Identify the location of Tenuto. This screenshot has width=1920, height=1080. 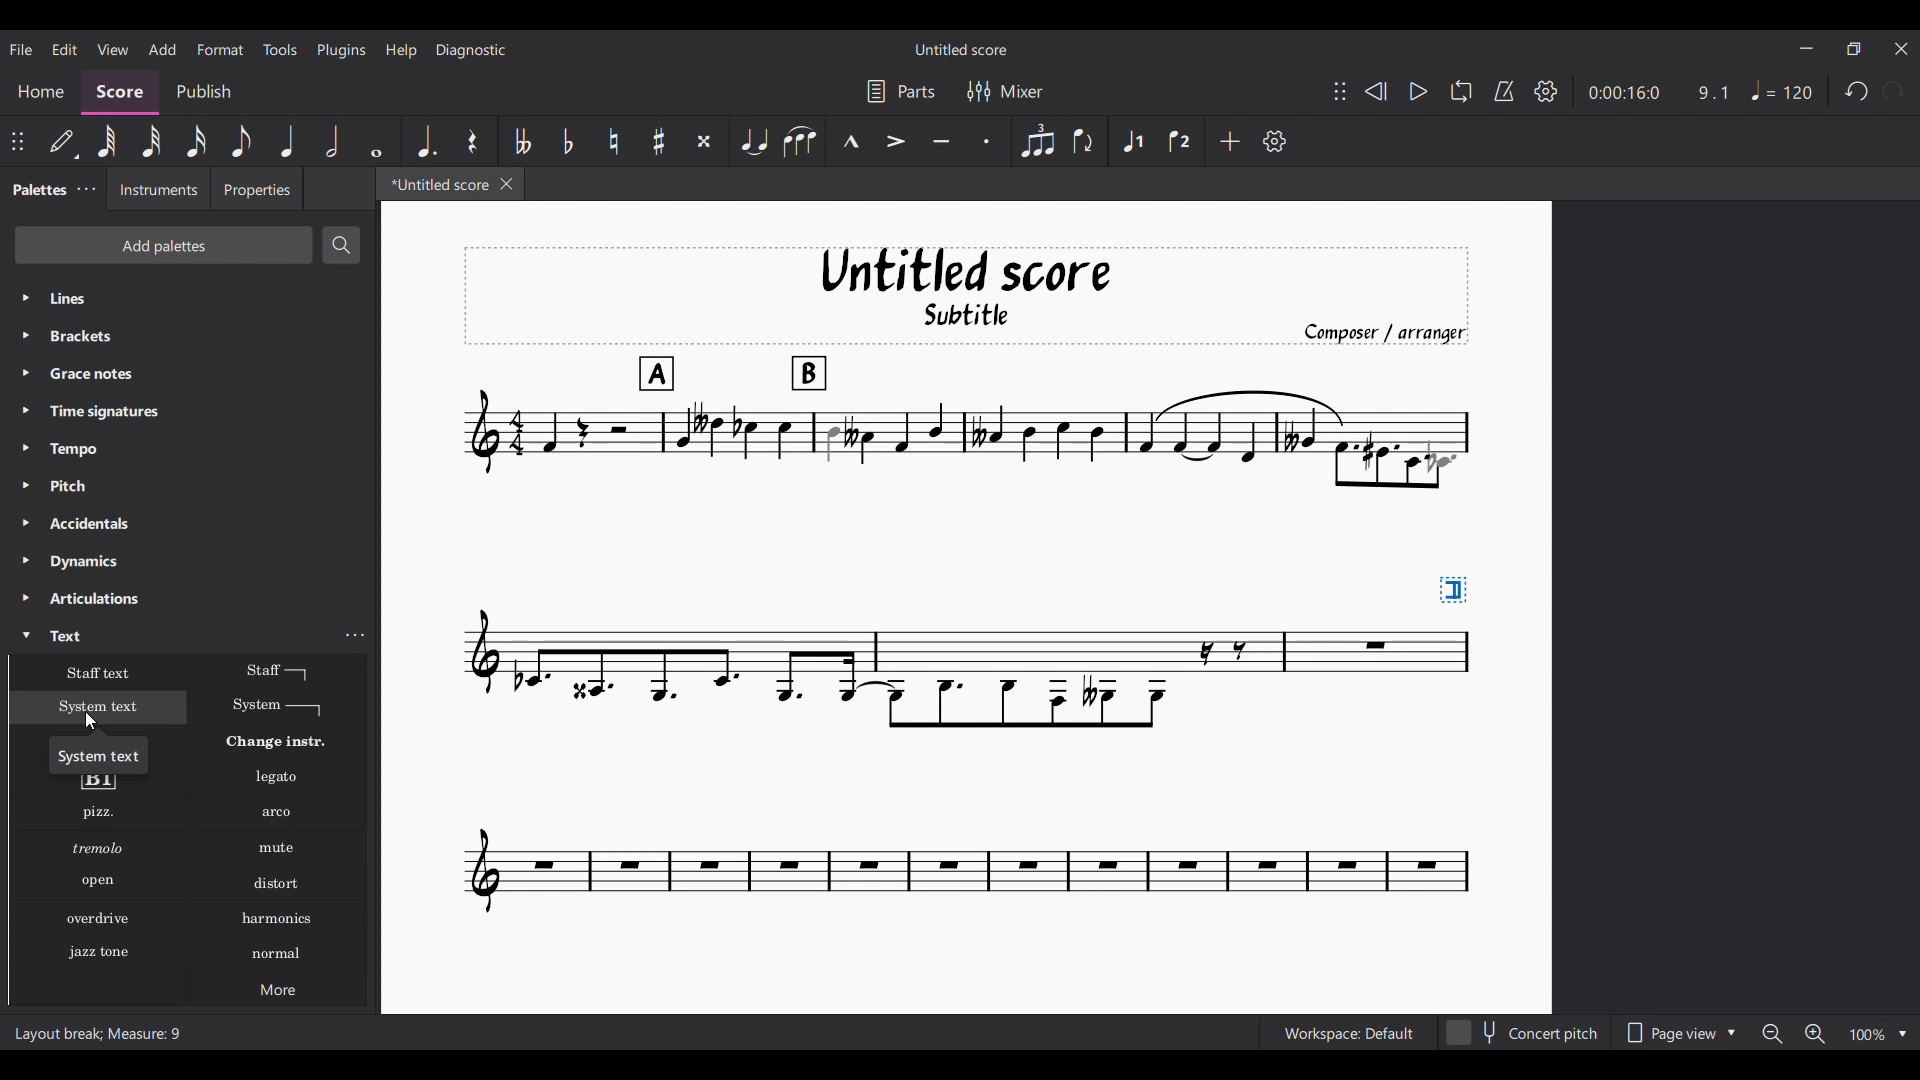
(942, 142).